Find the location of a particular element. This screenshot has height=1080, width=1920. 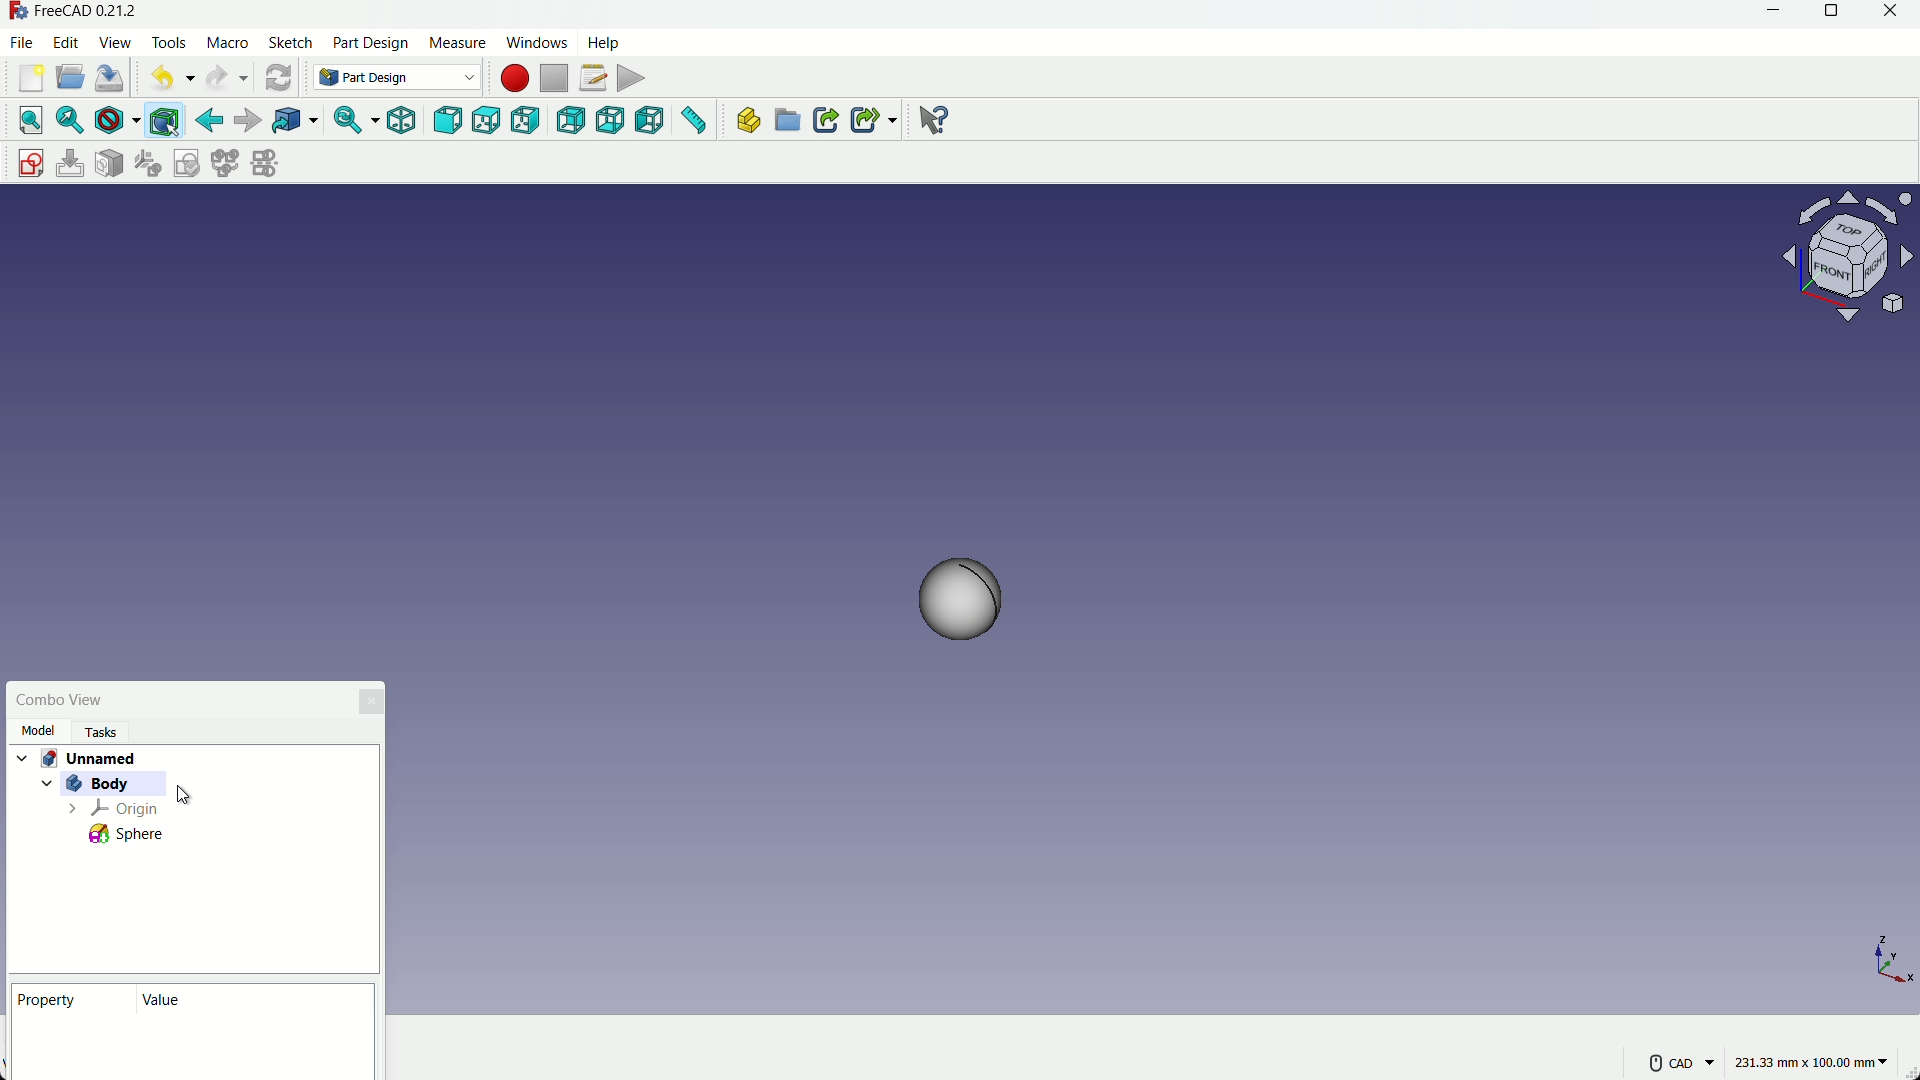

create part is located at coordinates (746, 120).